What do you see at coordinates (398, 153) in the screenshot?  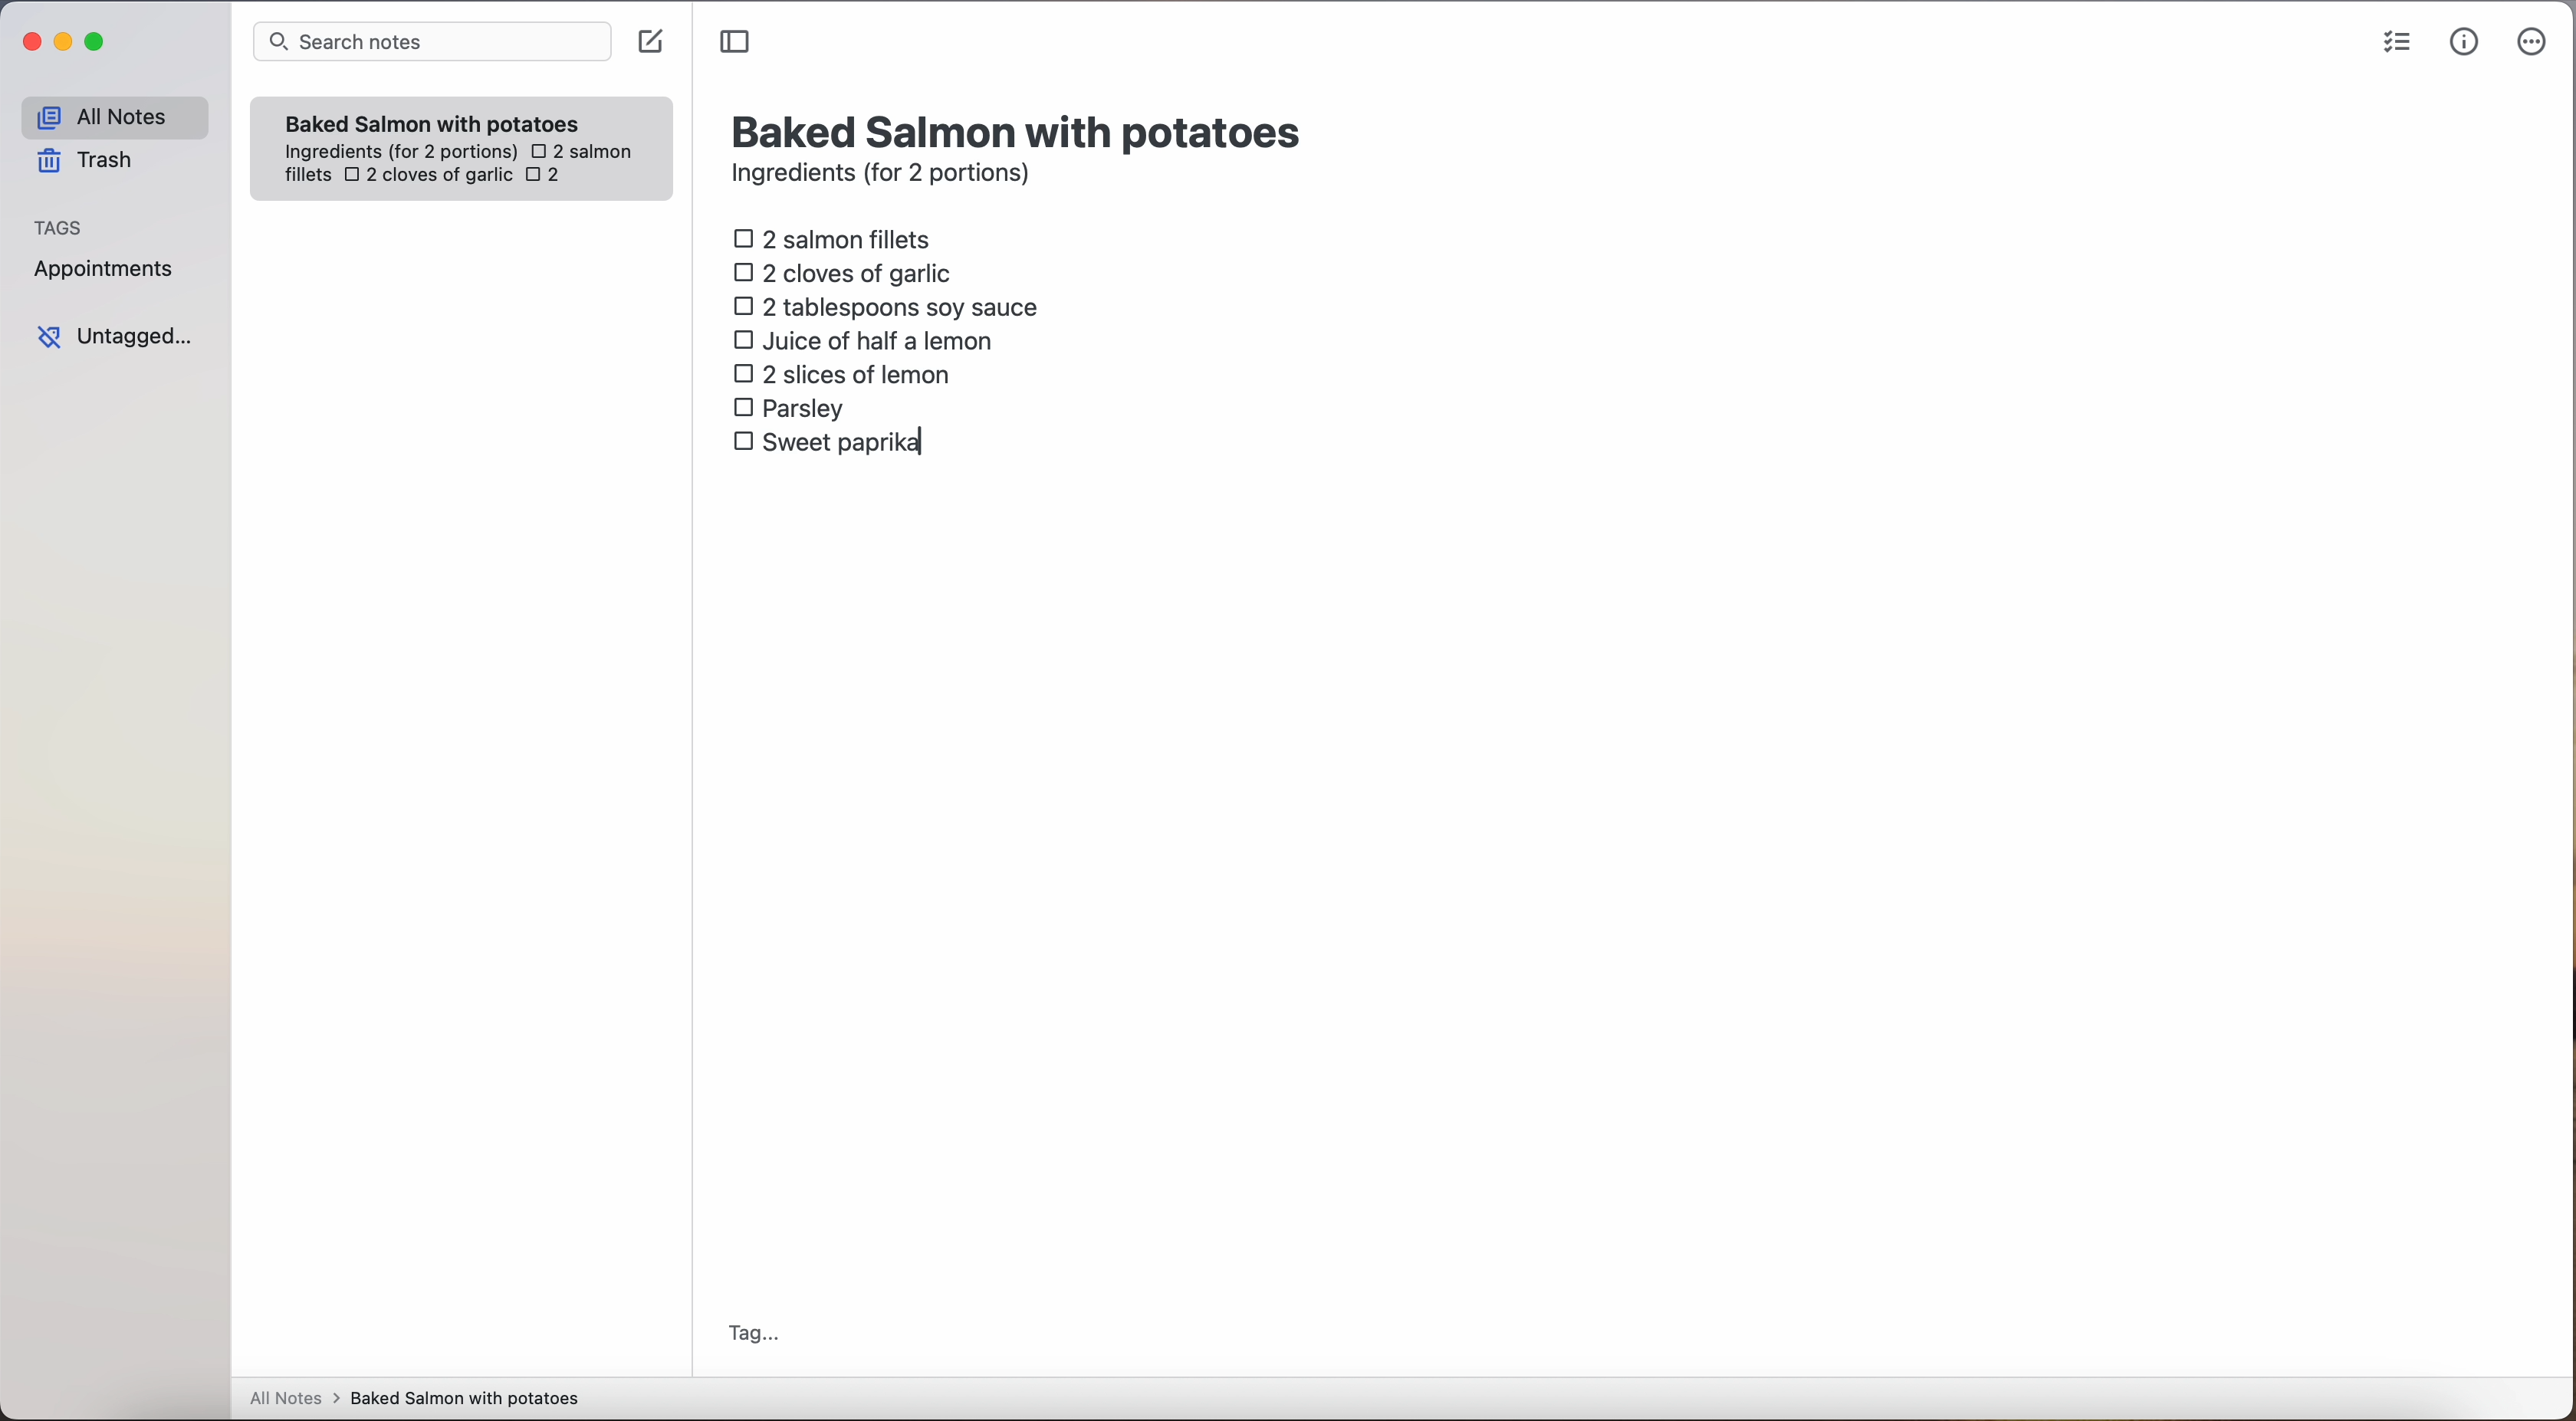 I see `ingredientes (for 2 portions)` at bounding box center [398, 153].